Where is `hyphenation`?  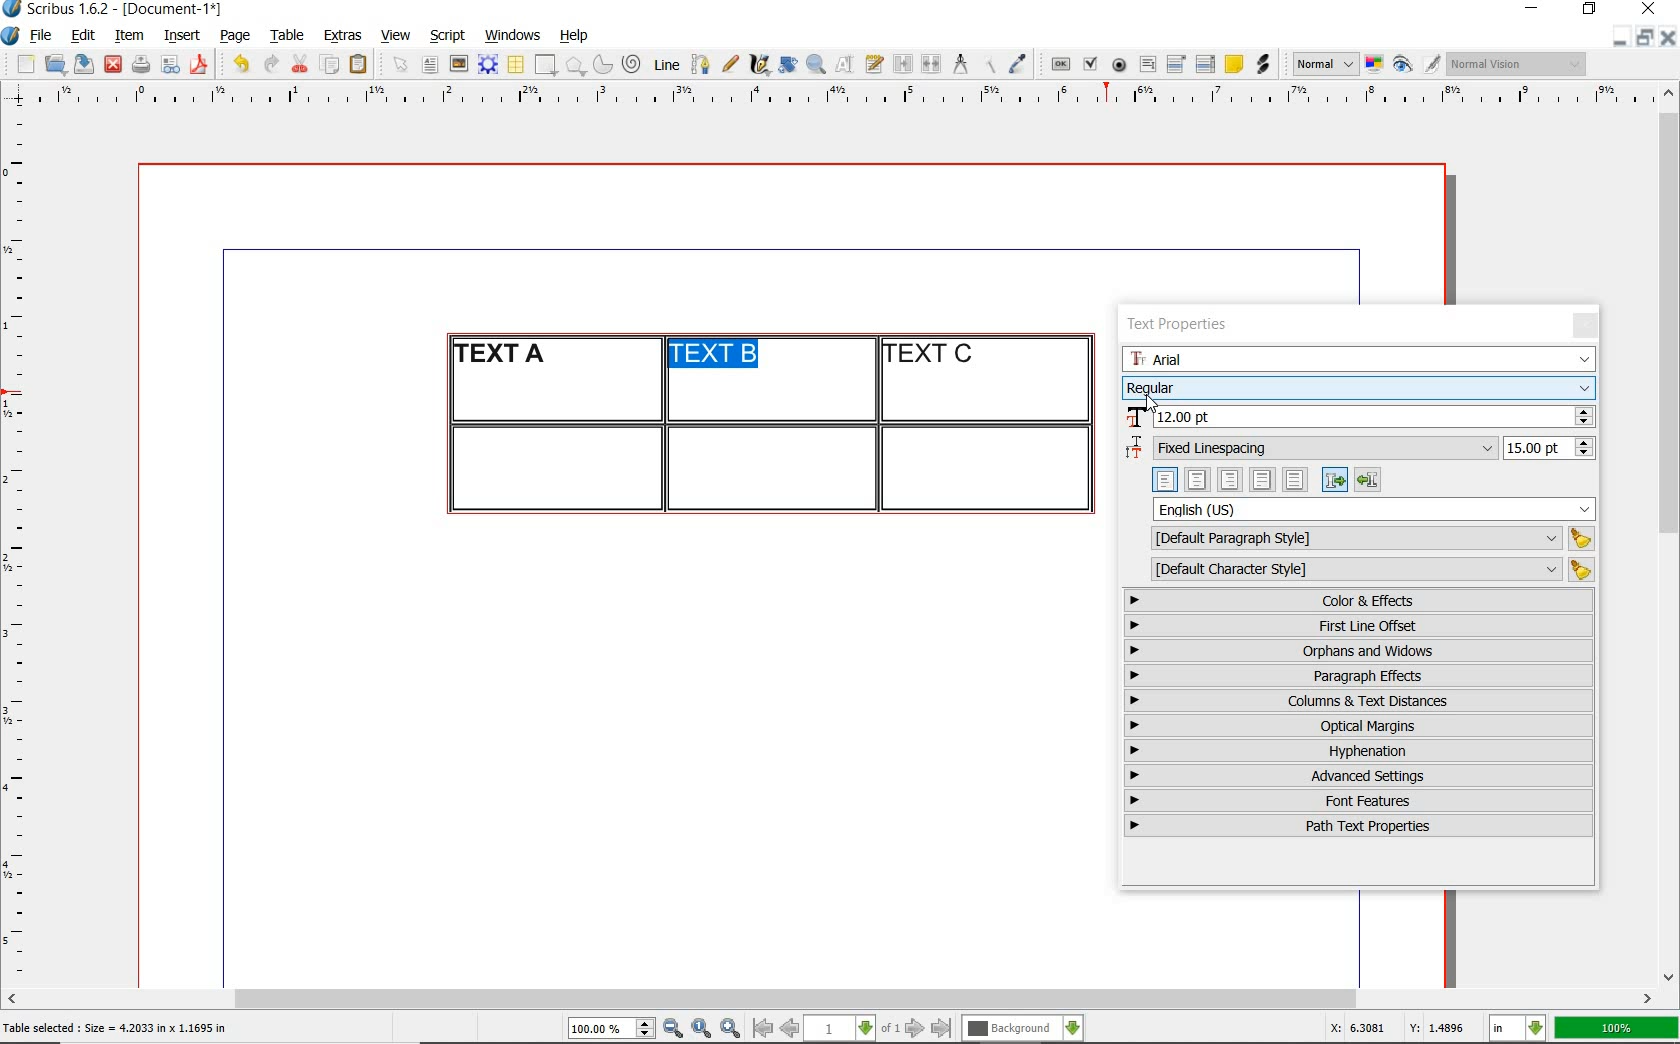
hyphenation is located at coordinates (1359, 751).